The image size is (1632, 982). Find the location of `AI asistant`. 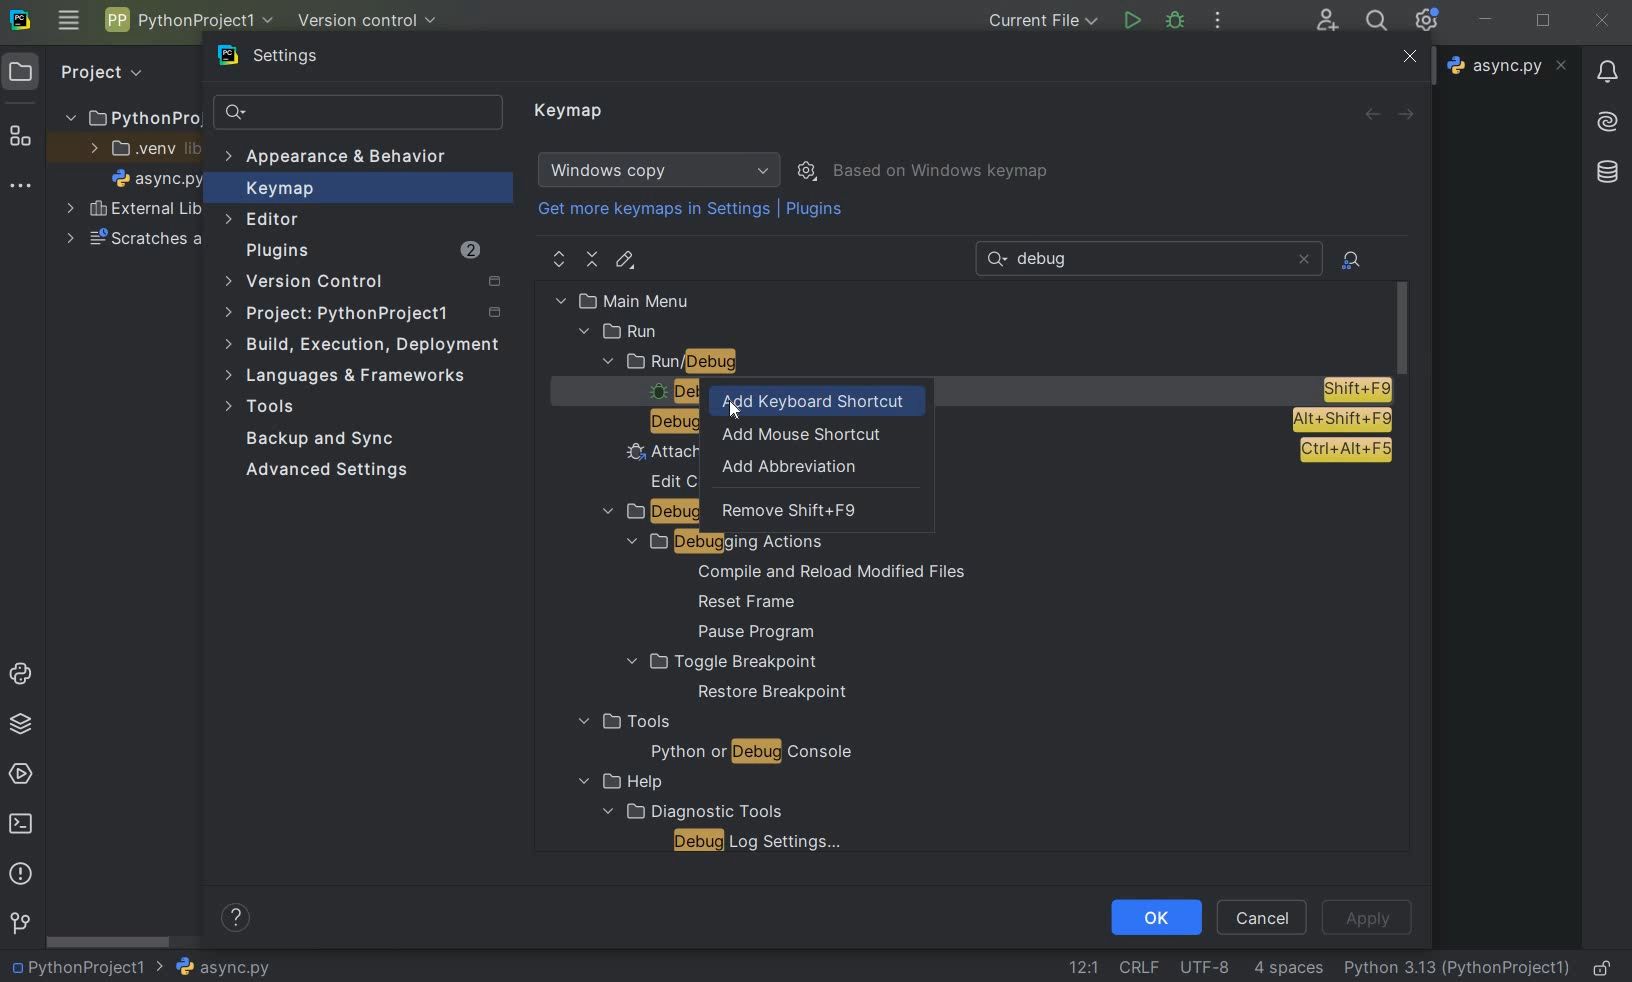

AI asistant is located at coordinates (1605, 116).